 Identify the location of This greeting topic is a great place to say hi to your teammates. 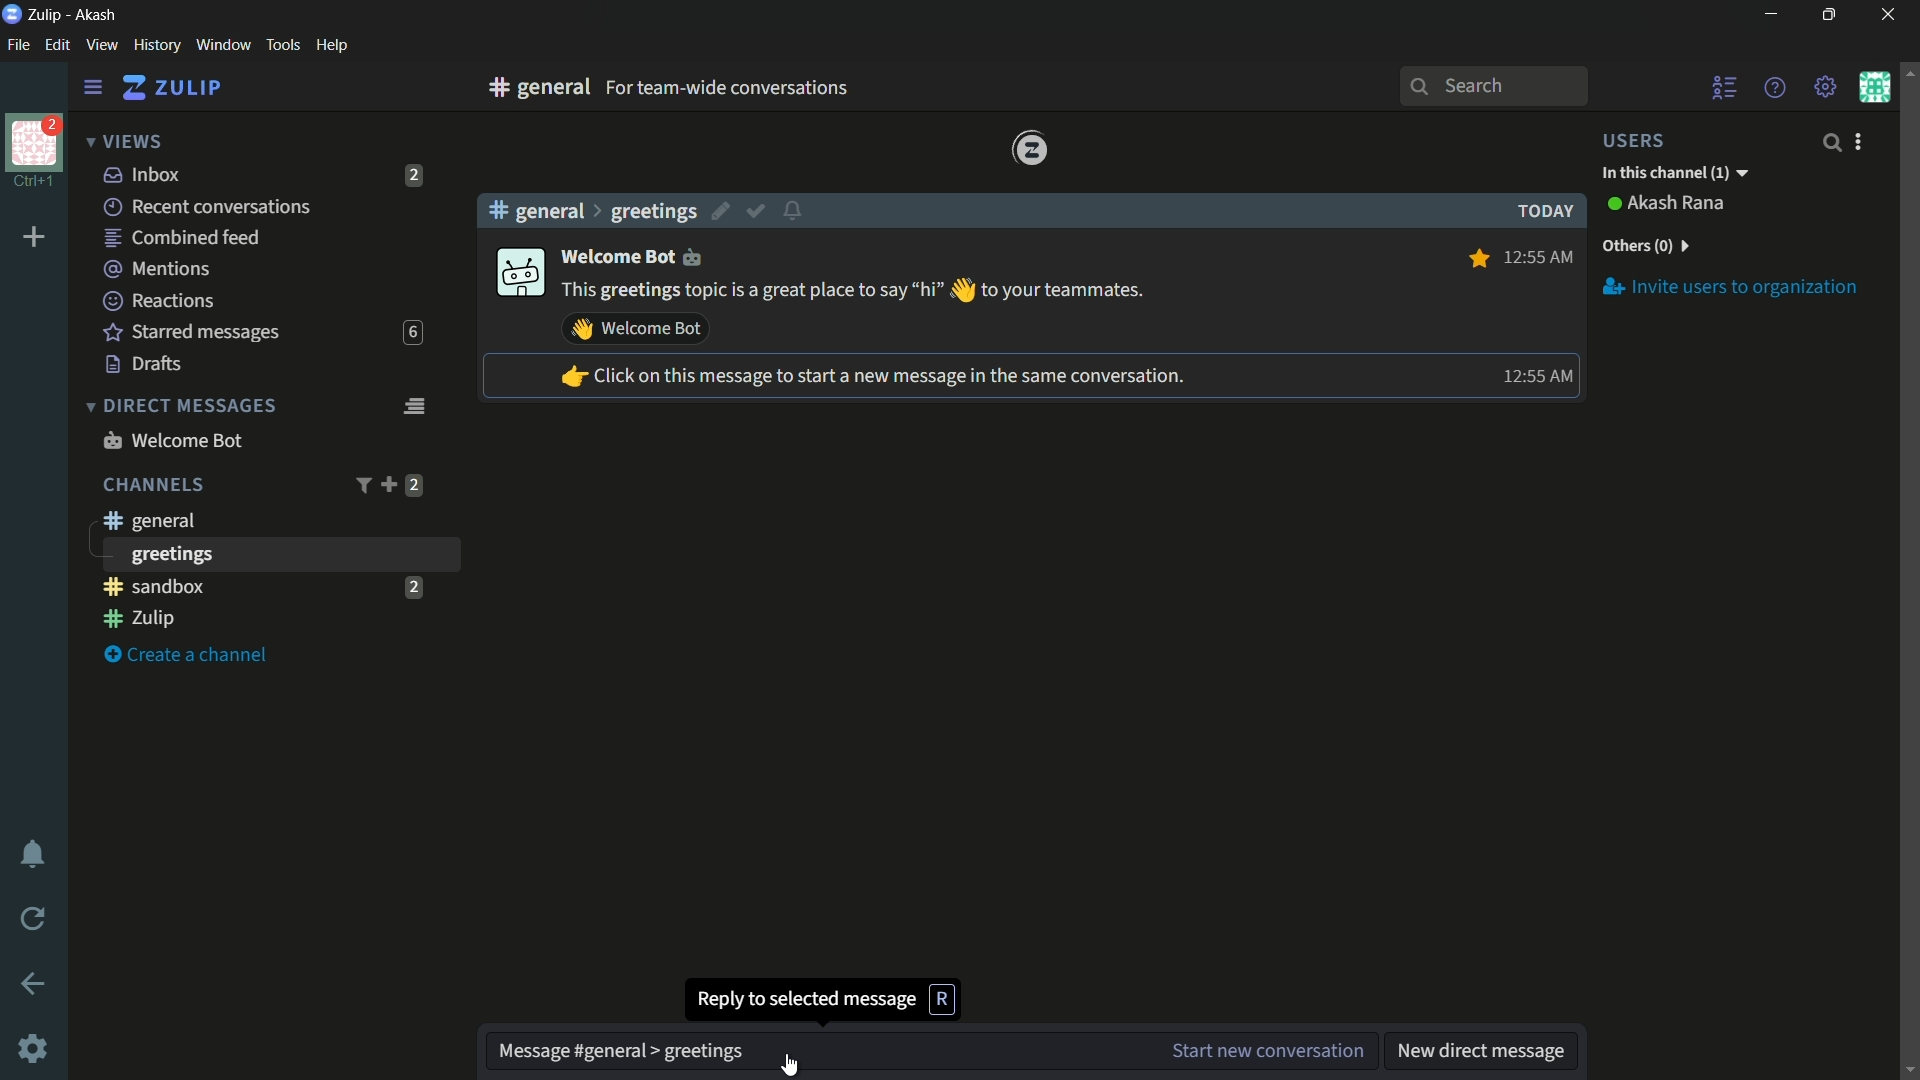
(855, 291).